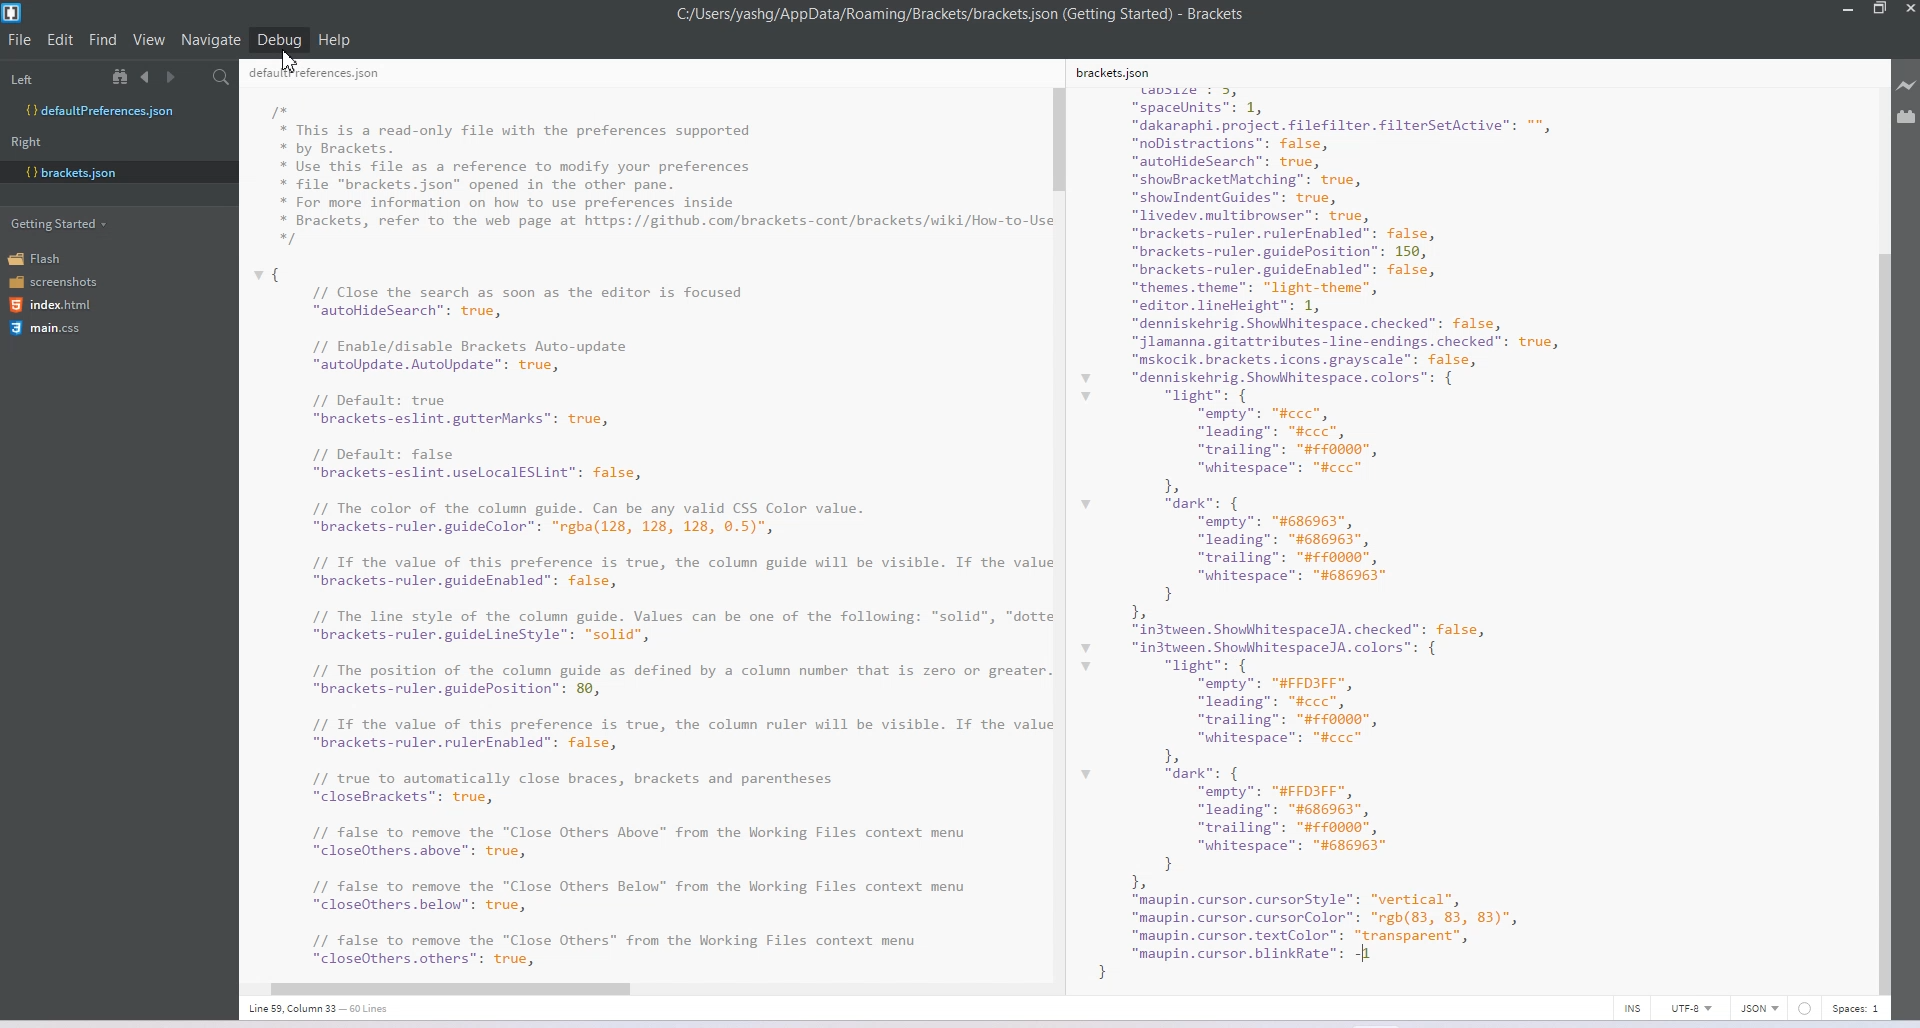 This screenshot has width=1920, height=1028. I want to click on Find in Files, so click(223, 78).